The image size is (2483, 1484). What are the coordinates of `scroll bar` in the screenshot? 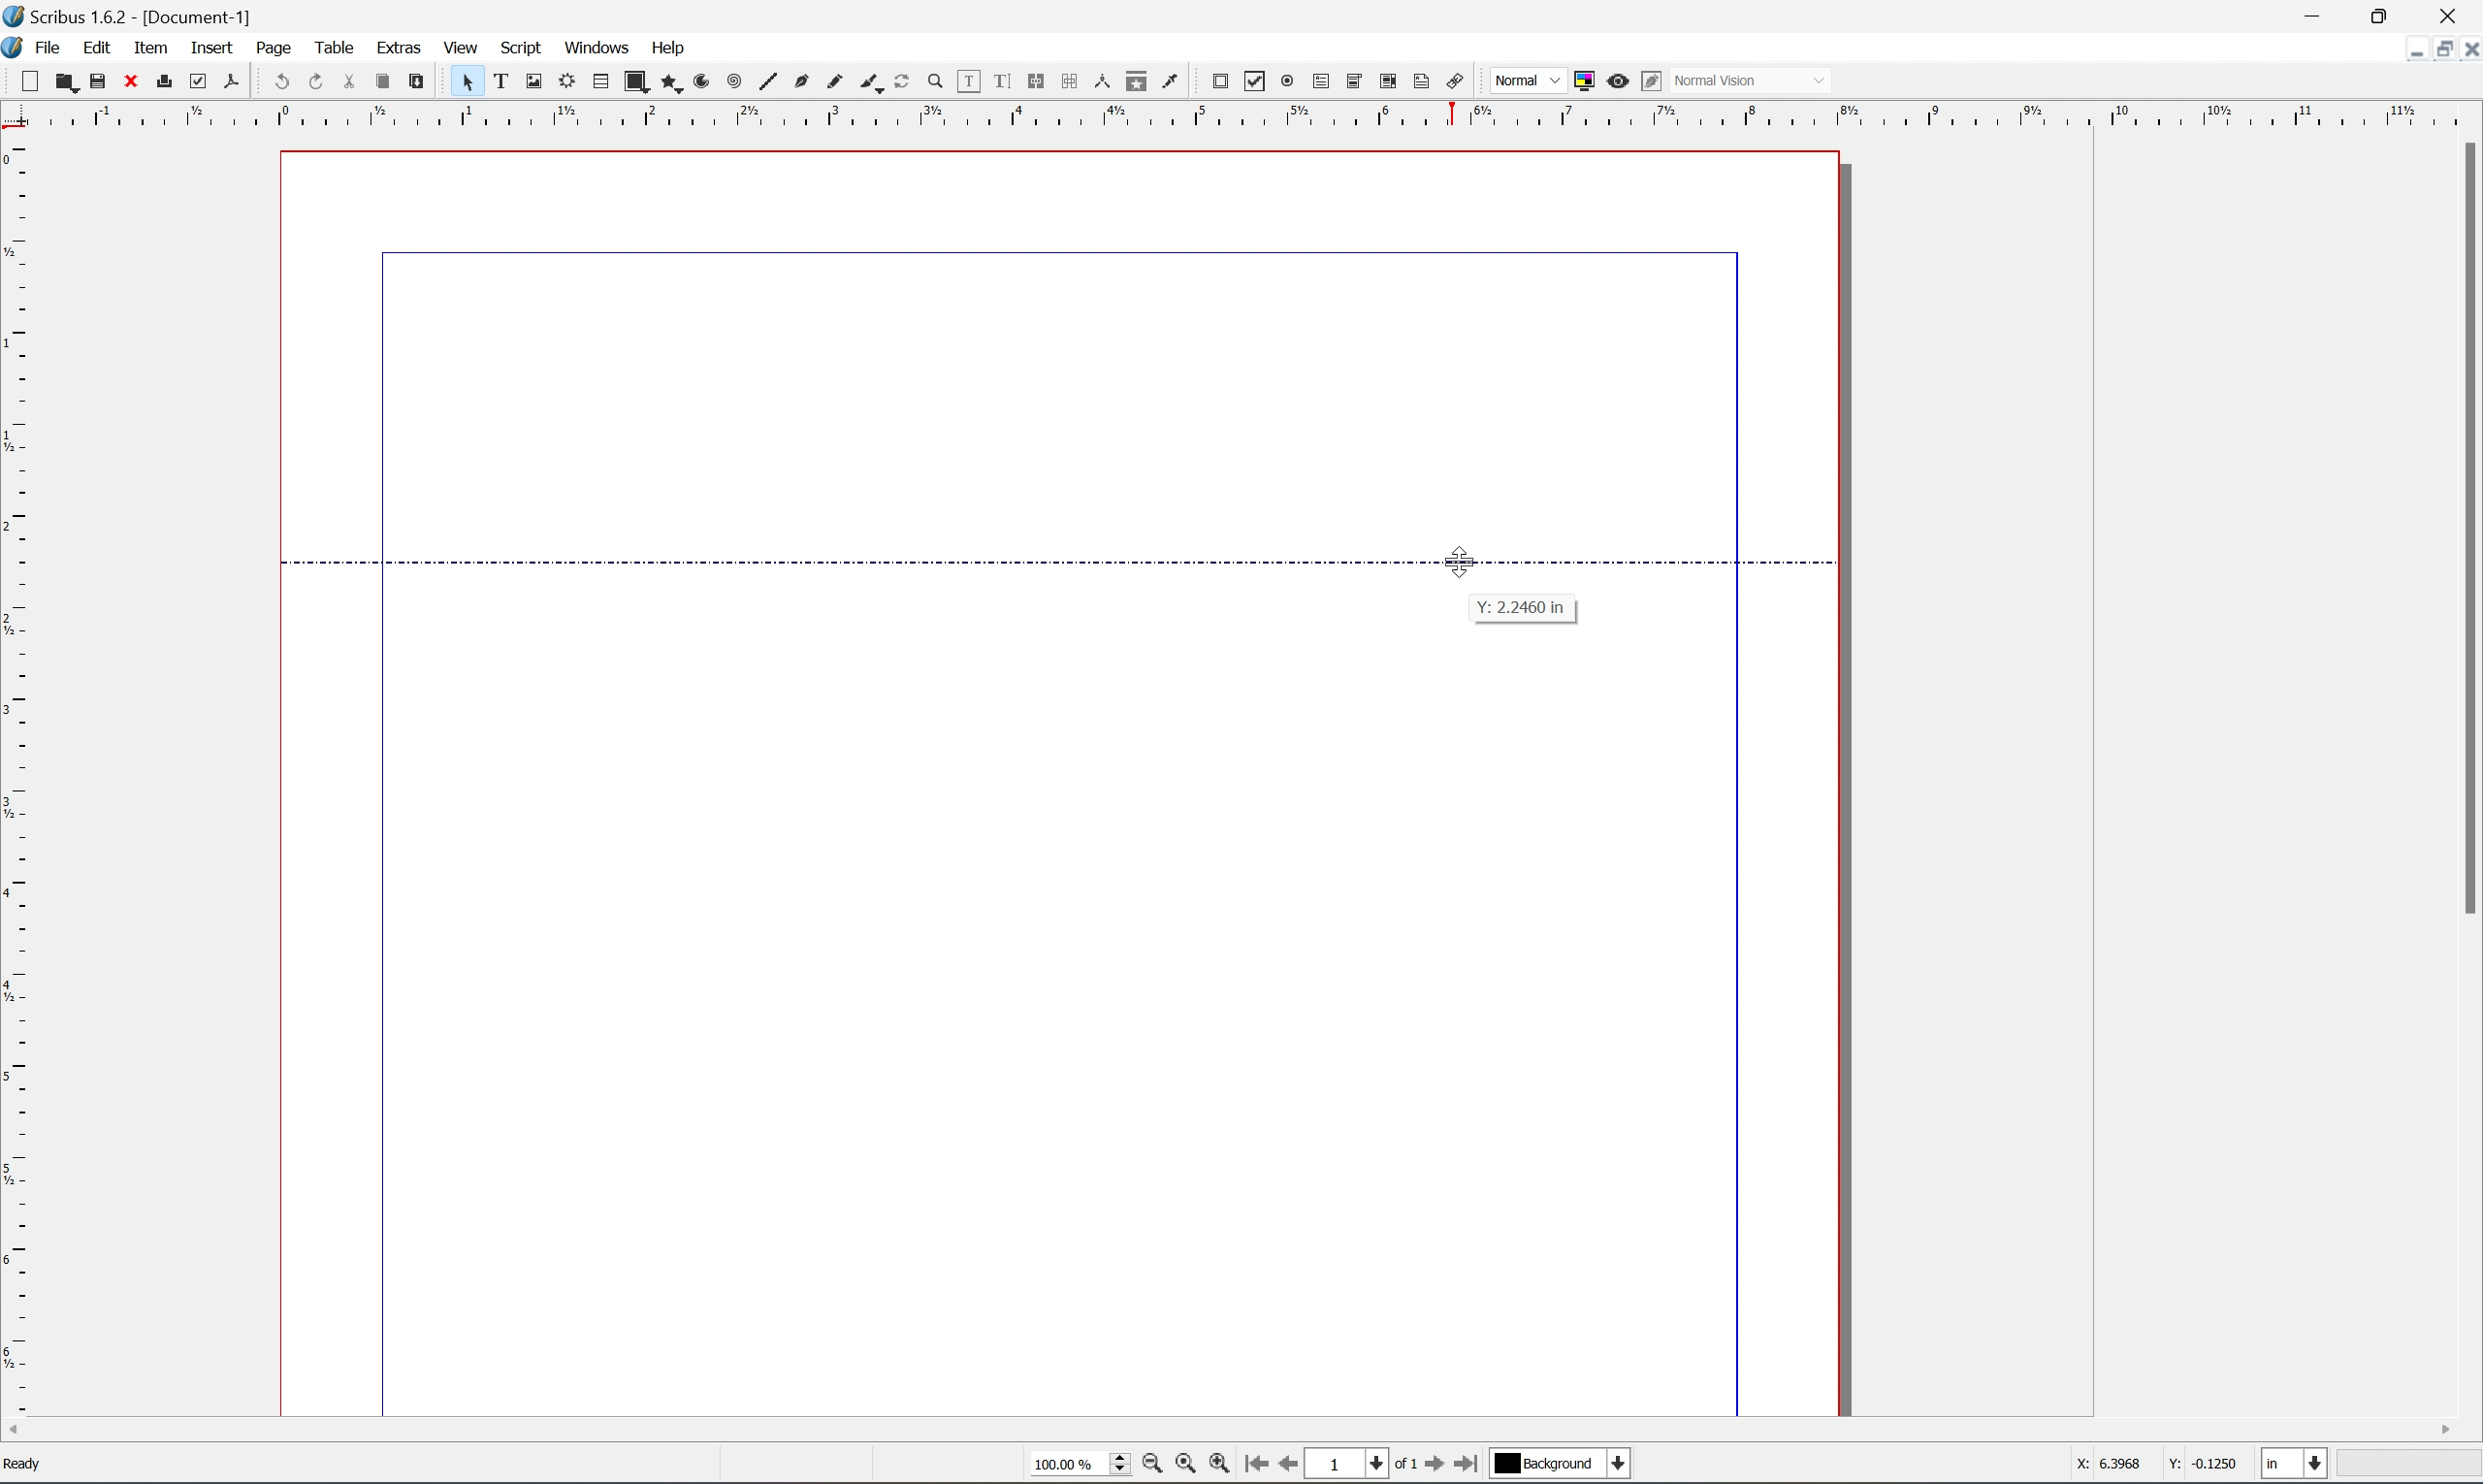 It's located at (1228, 1431).